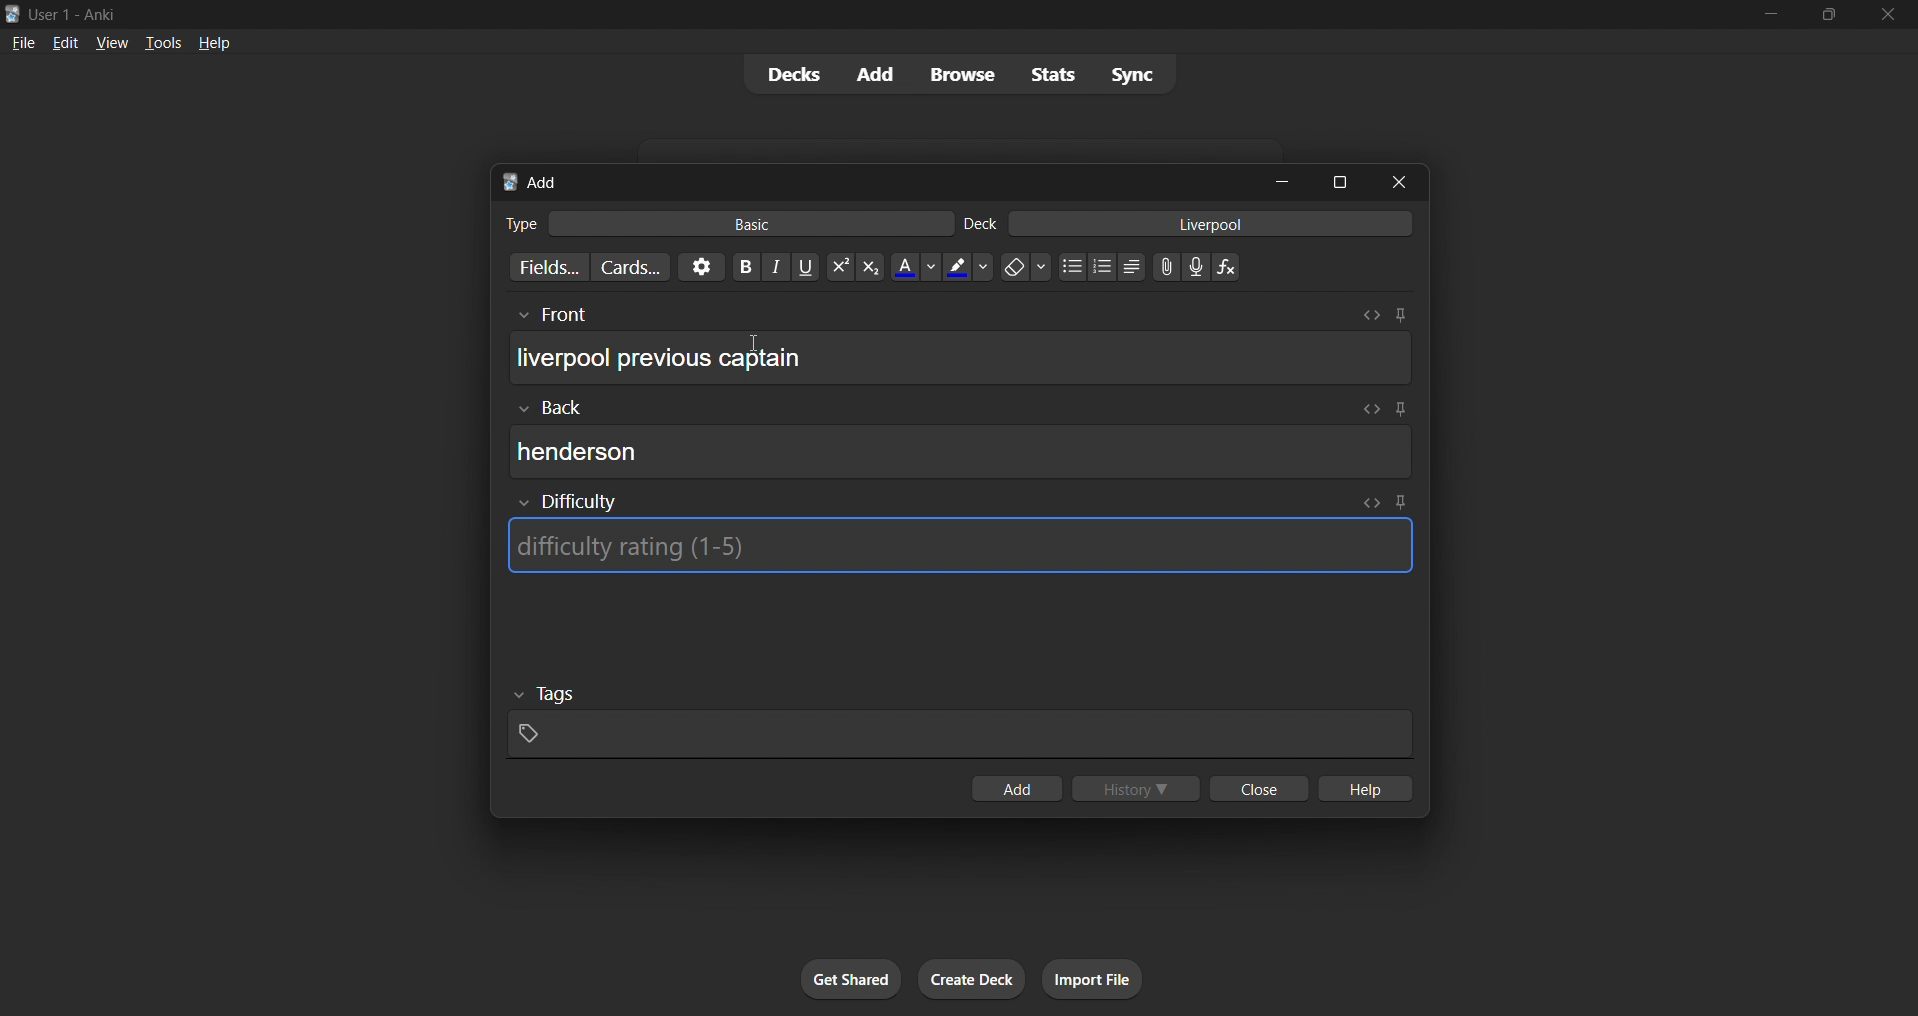 The image size is (1918, 1016). I want to click on create deck, so click(973, 980).